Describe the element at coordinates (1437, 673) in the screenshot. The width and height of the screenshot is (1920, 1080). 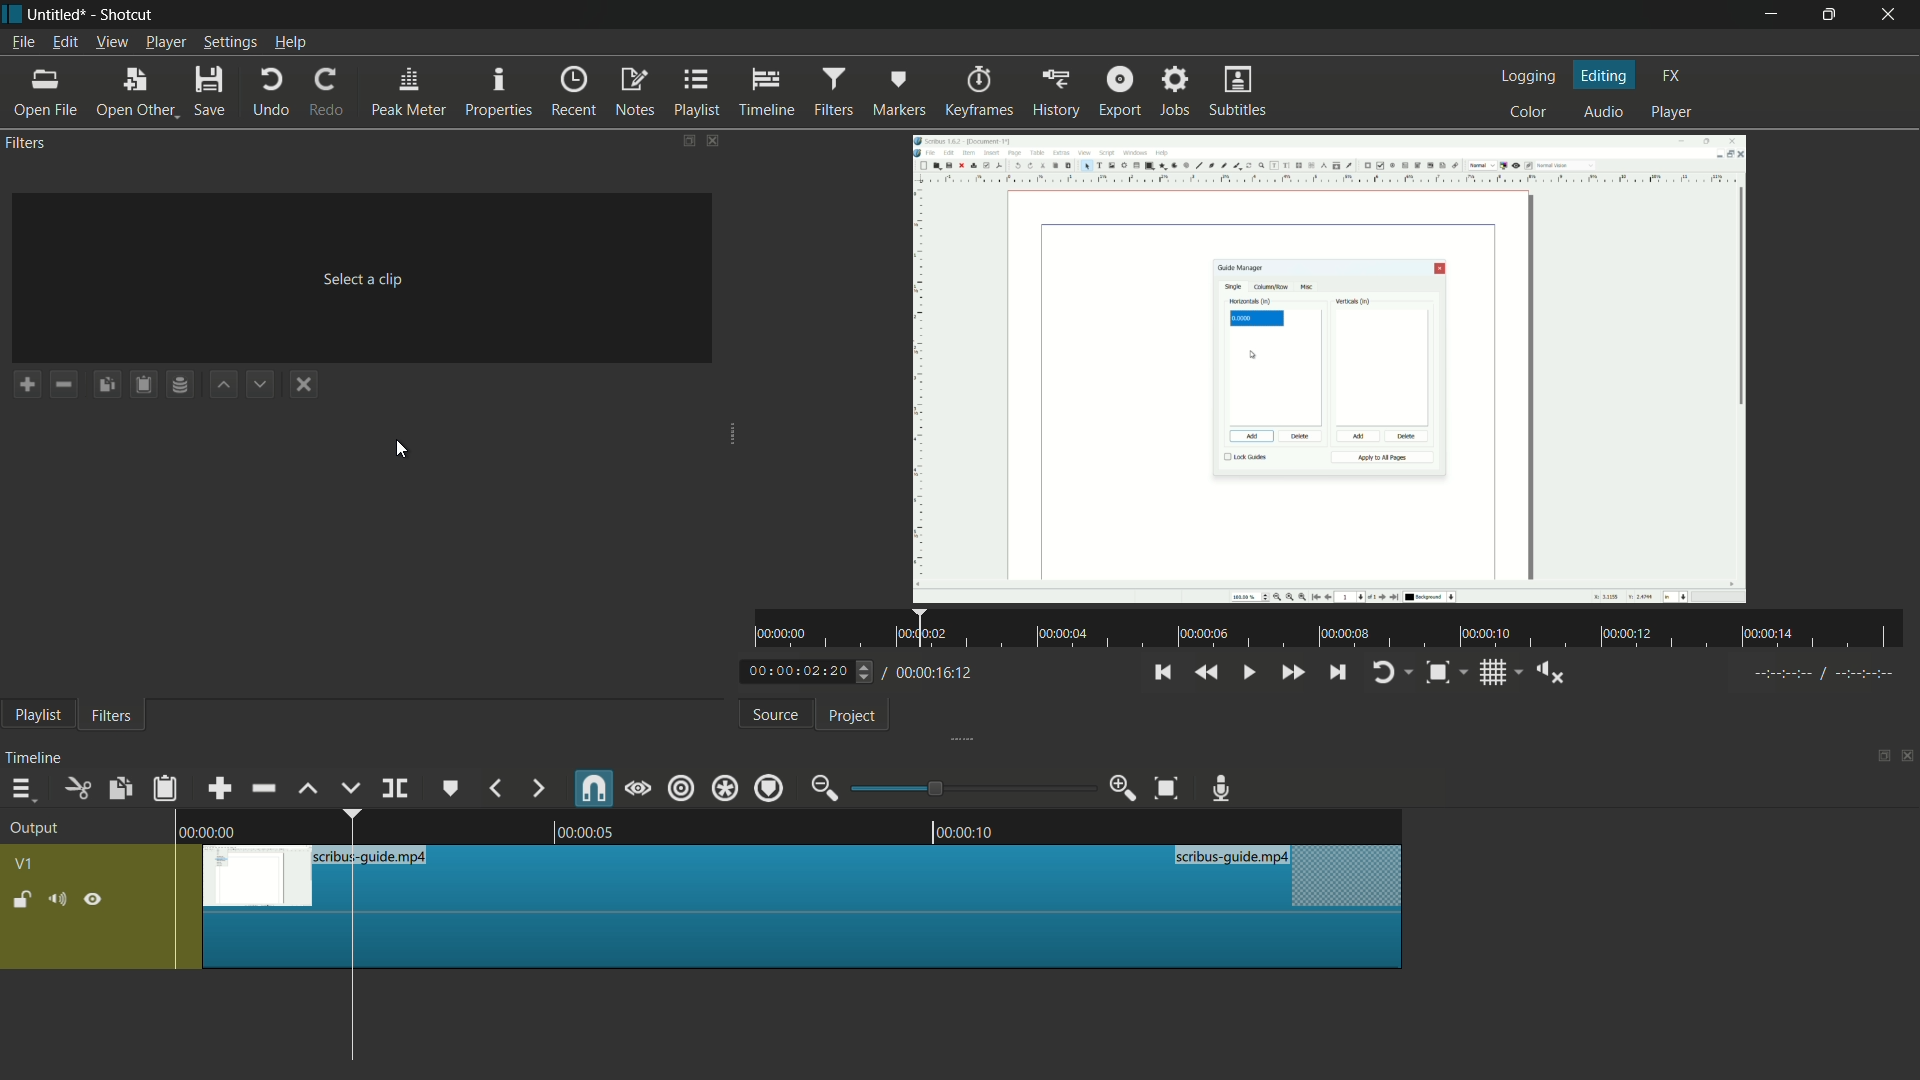
I see `toggle zoom` at that location.